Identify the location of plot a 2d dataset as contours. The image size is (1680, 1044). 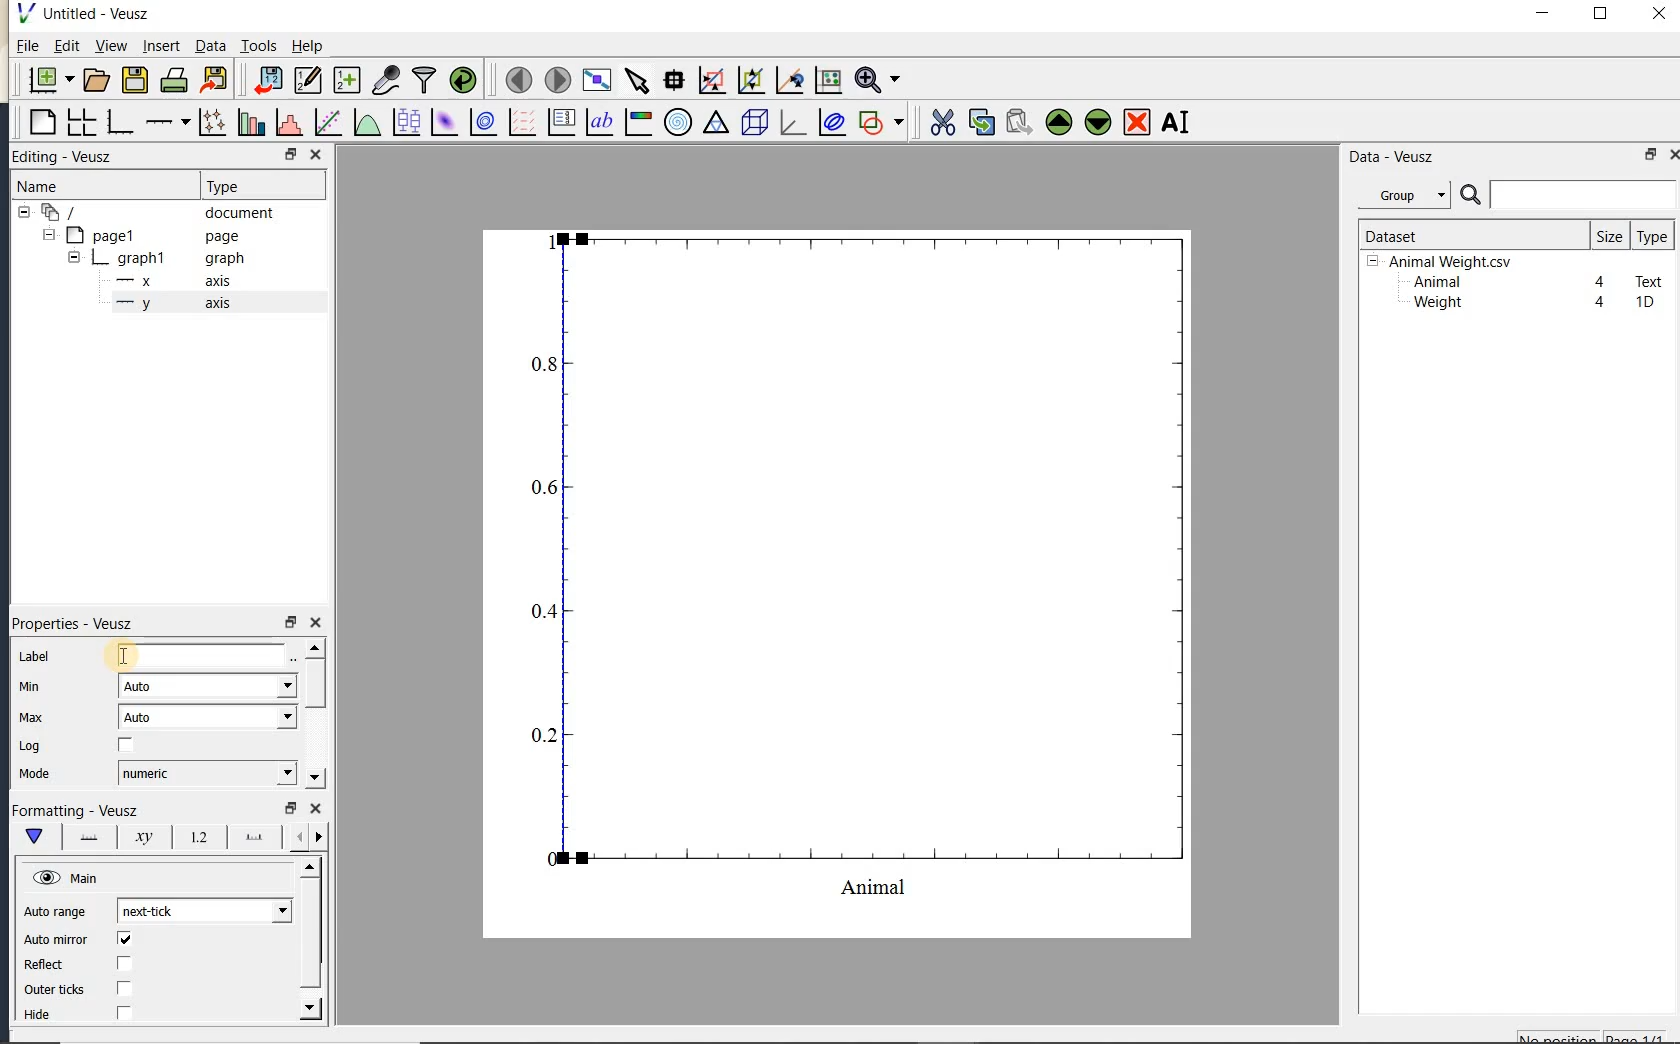
(481, 121).